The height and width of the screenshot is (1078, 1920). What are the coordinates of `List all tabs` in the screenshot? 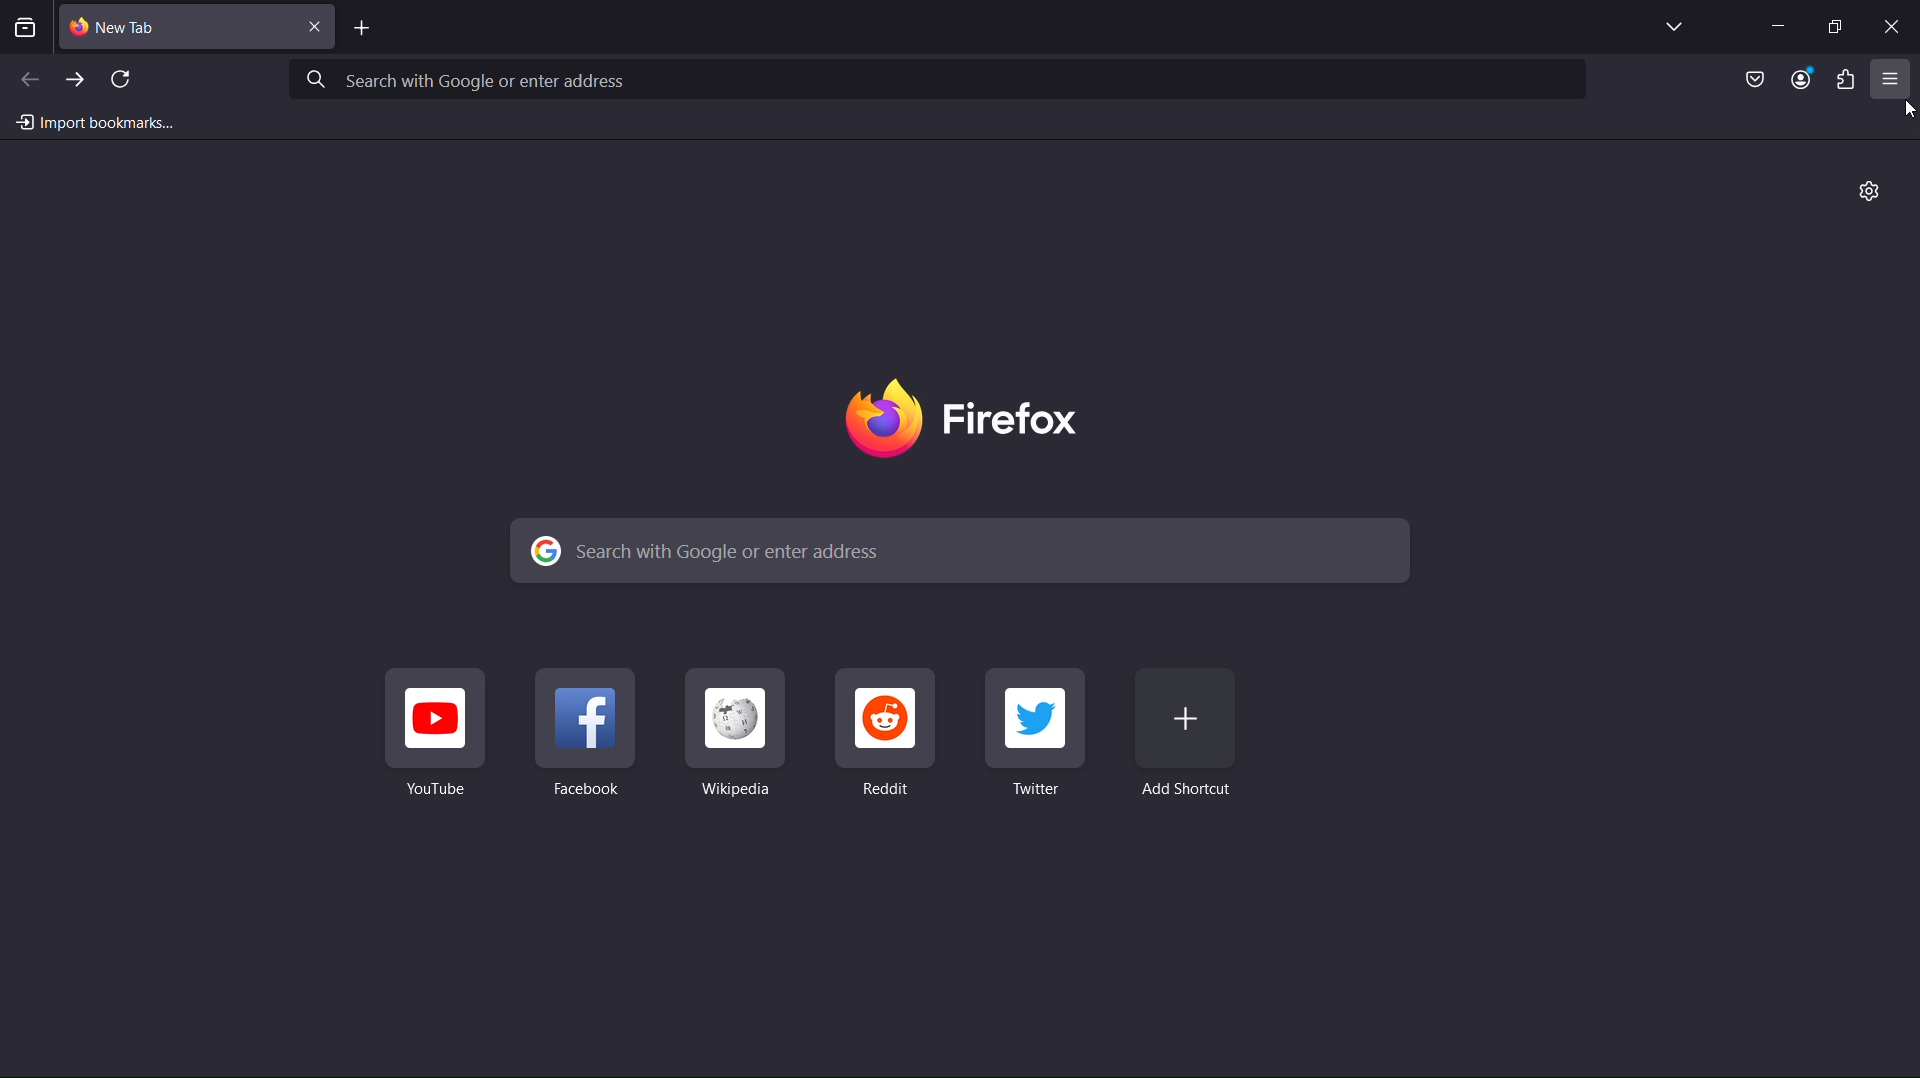 It's located at (1674, 27).